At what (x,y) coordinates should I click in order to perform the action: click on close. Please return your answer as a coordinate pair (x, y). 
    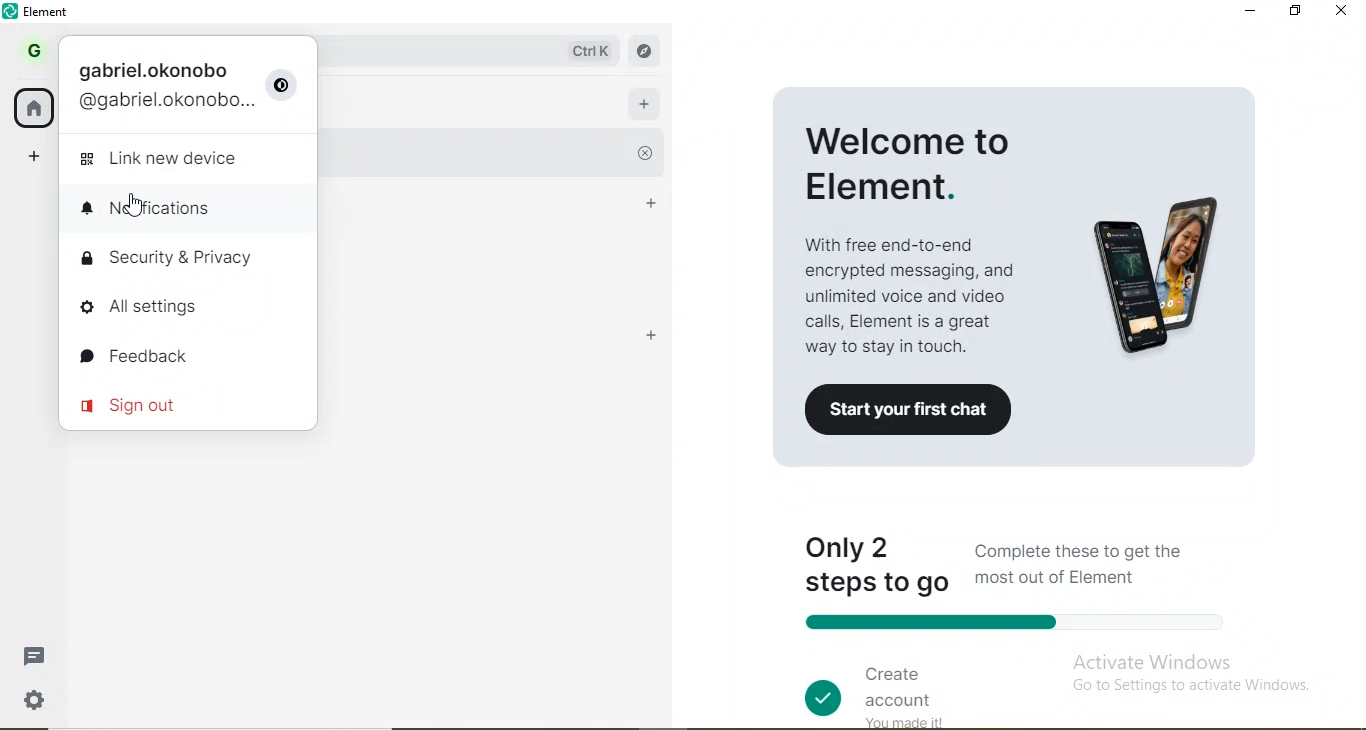
    Looking at the image, I should click on (647, 152).